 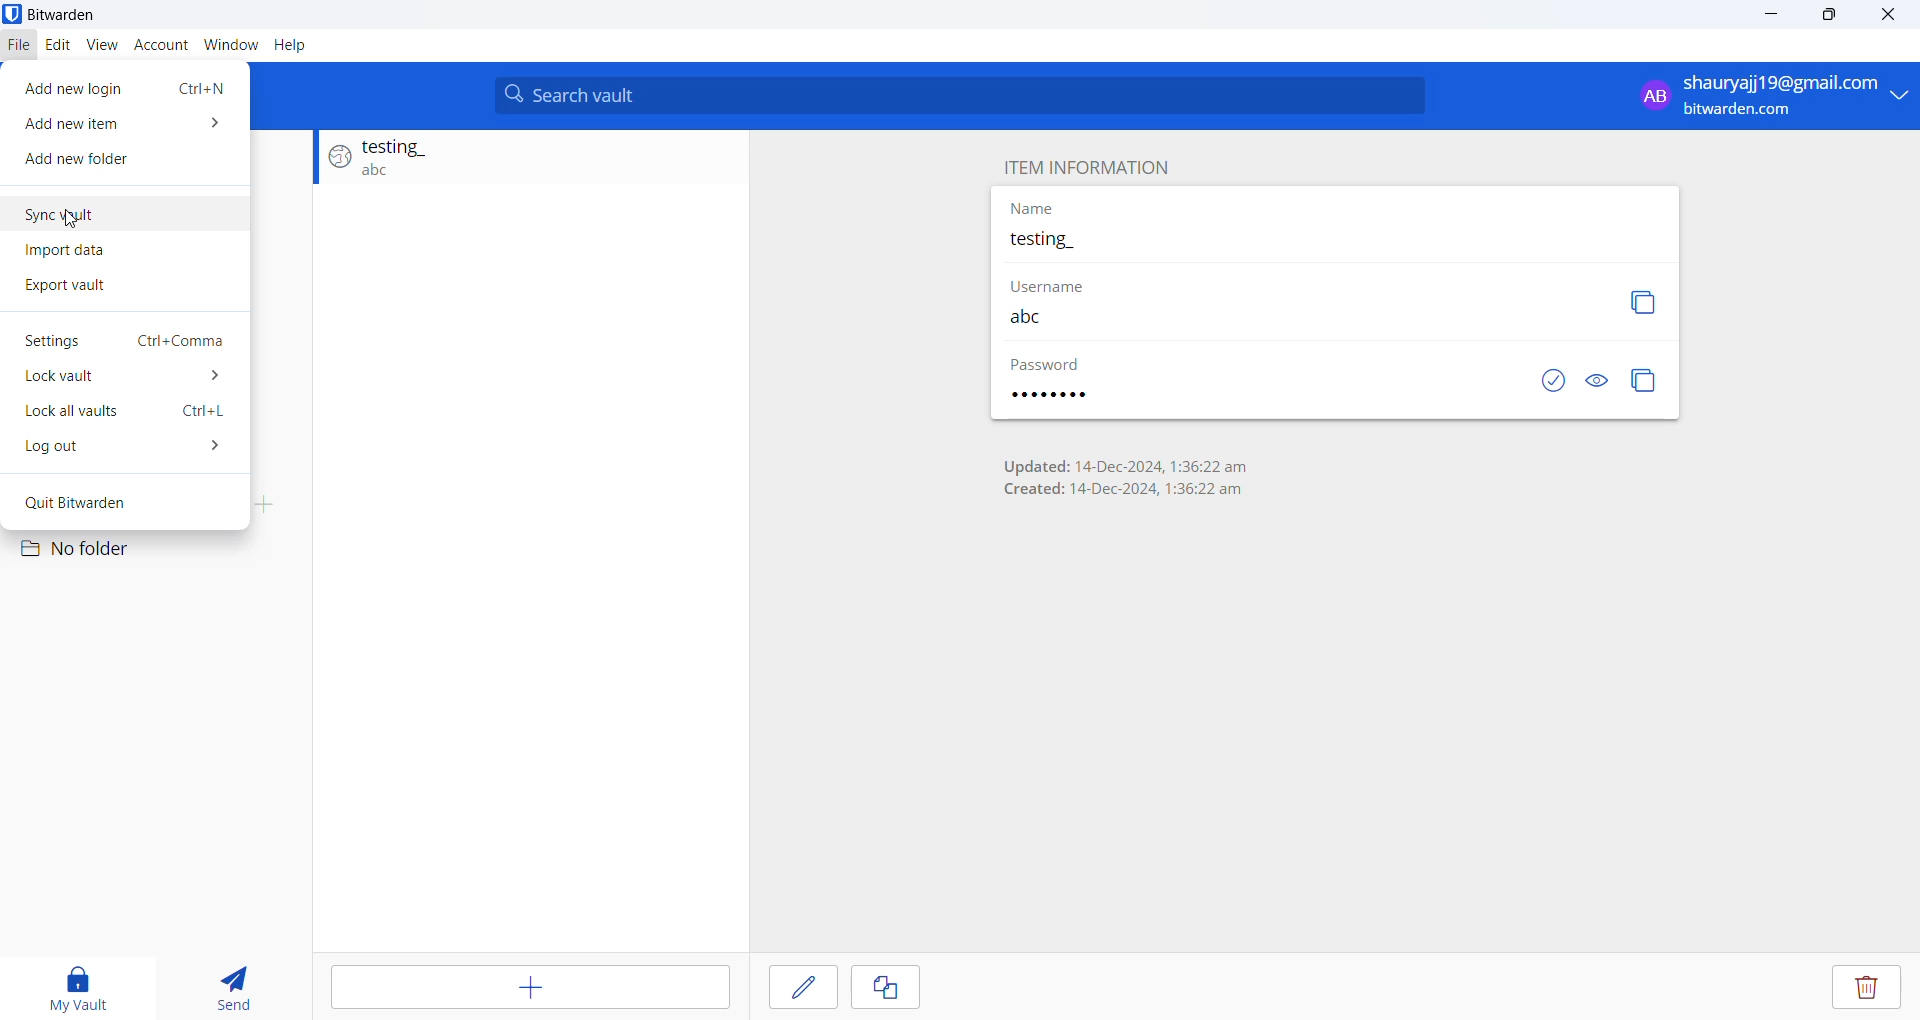 What do you see at coordinates (87, 15) in the screenshot?
I see `Application name ` at bounding box center [87, 15].